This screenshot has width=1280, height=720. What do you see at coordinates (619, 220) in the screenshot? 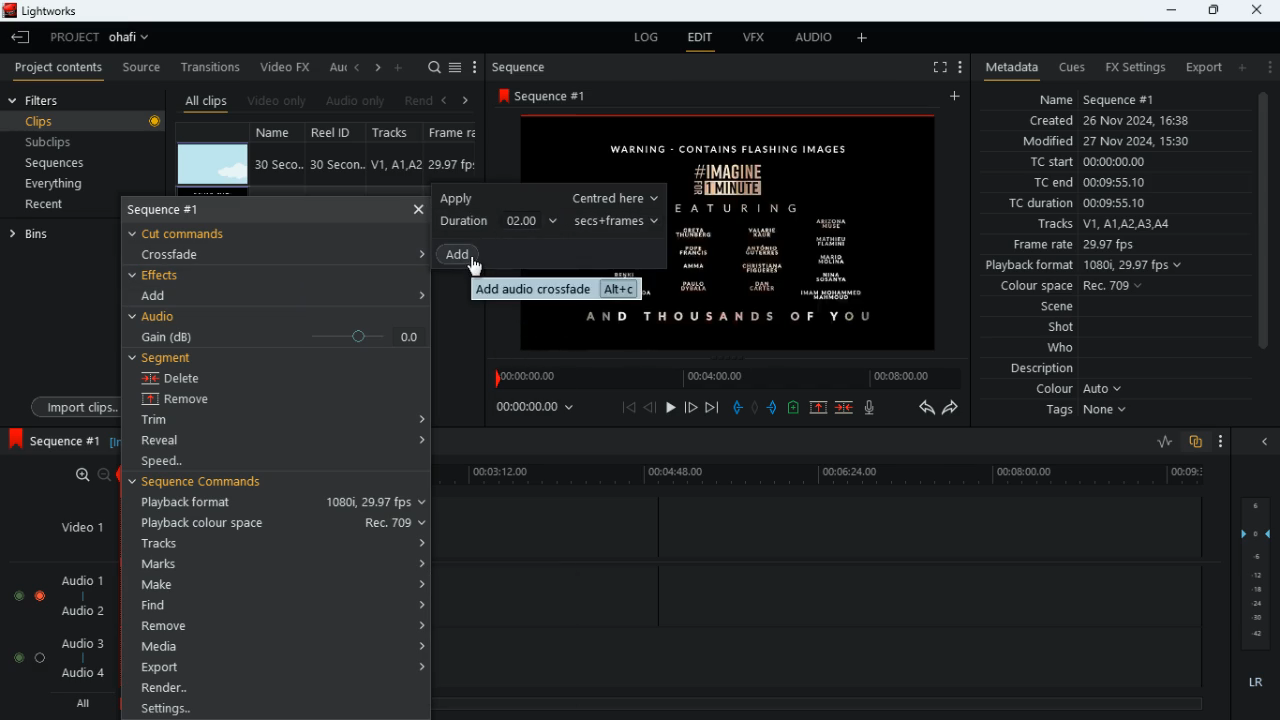
I see `secs + frames` at bounding box center [619, 220].